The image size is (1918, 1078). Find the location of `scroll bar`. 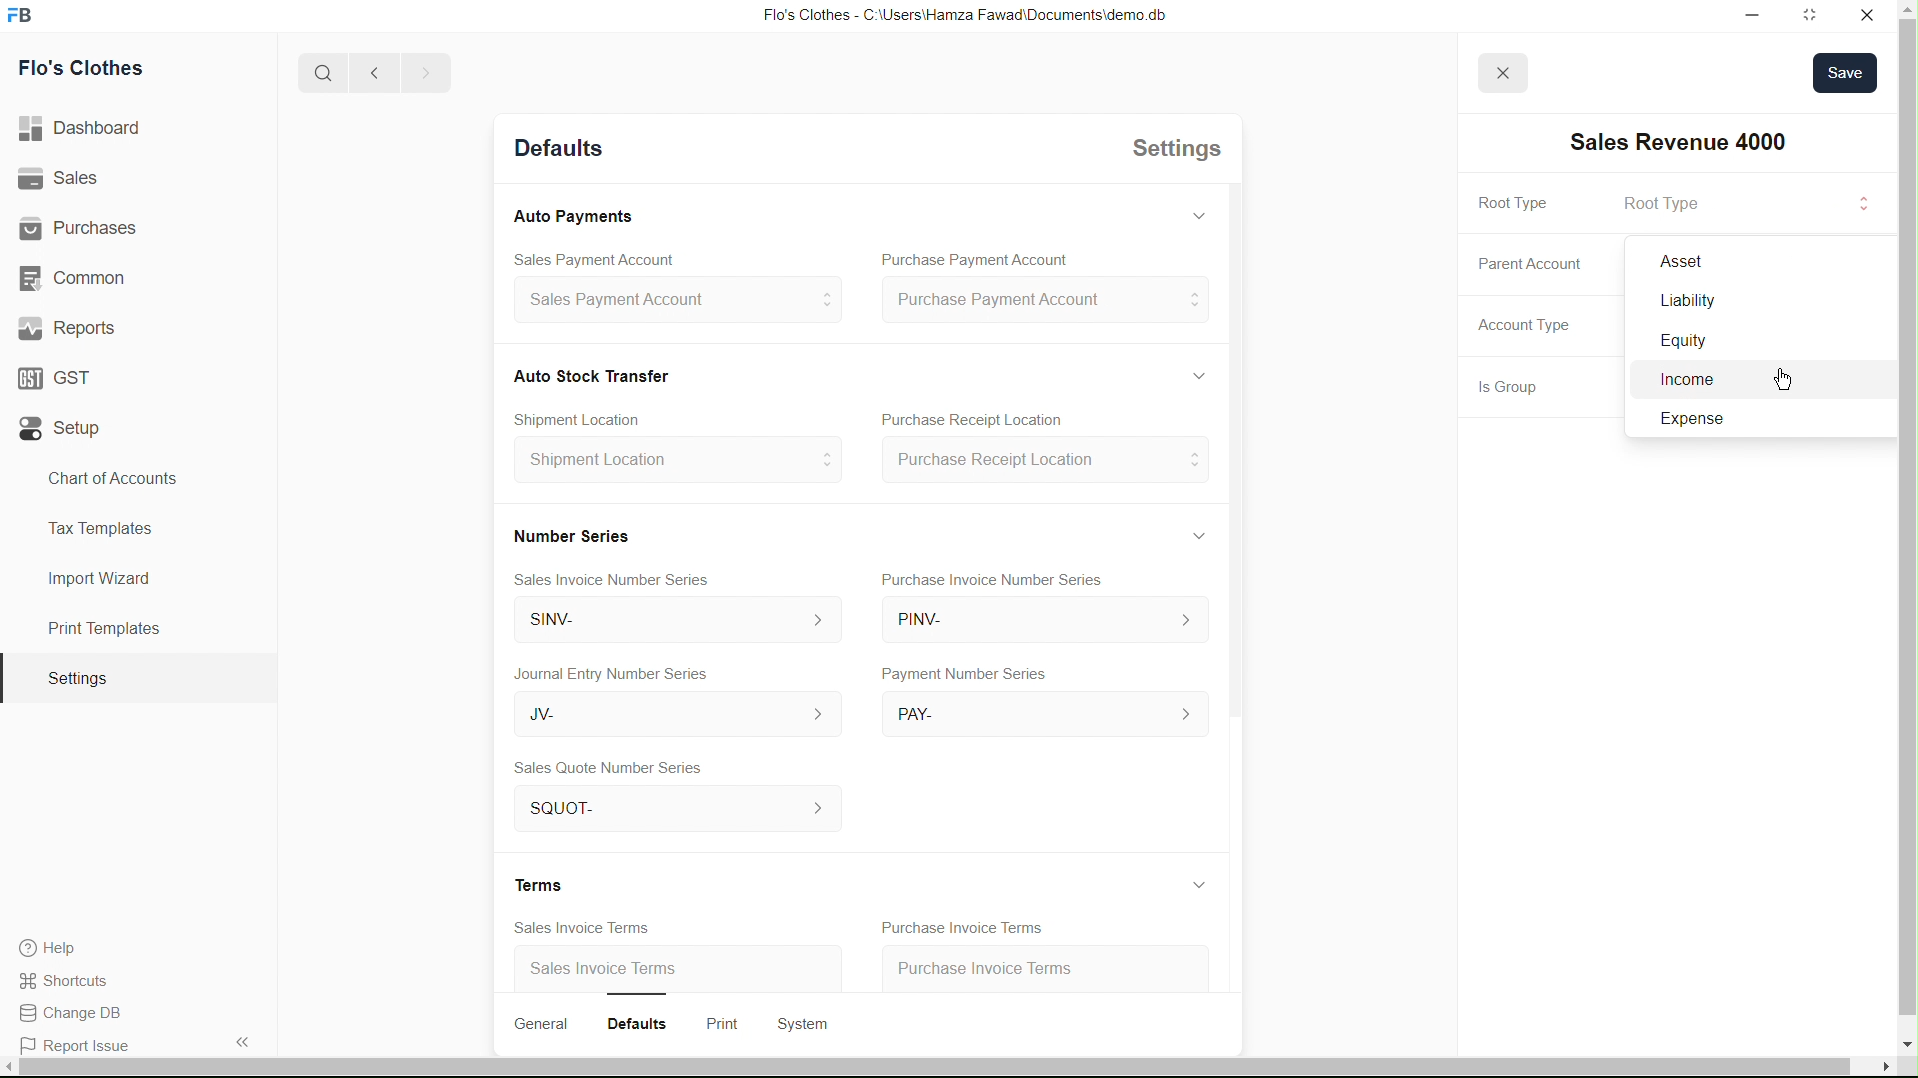

scroll bar is located at coordinates (940, 1070).